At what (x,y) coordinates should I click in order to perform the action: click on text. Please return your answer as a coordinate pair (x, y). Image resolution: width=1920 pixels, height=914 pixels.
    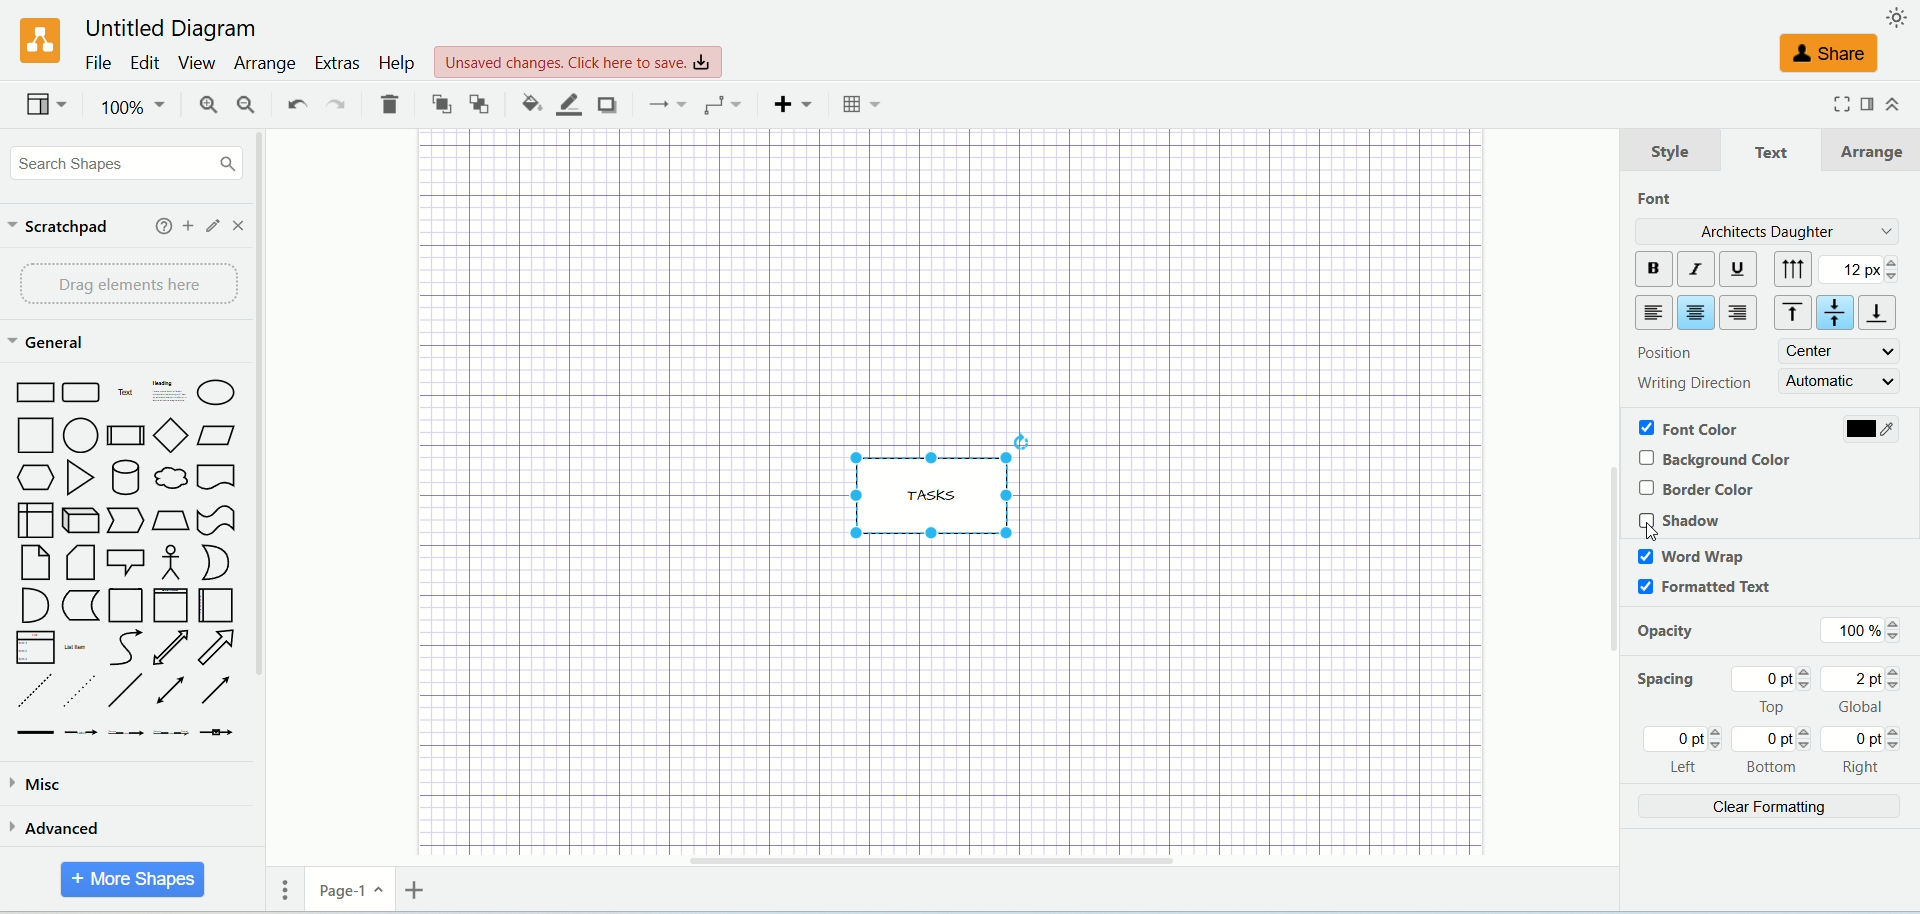
    Looking at the image, I should click on (1772, 153).